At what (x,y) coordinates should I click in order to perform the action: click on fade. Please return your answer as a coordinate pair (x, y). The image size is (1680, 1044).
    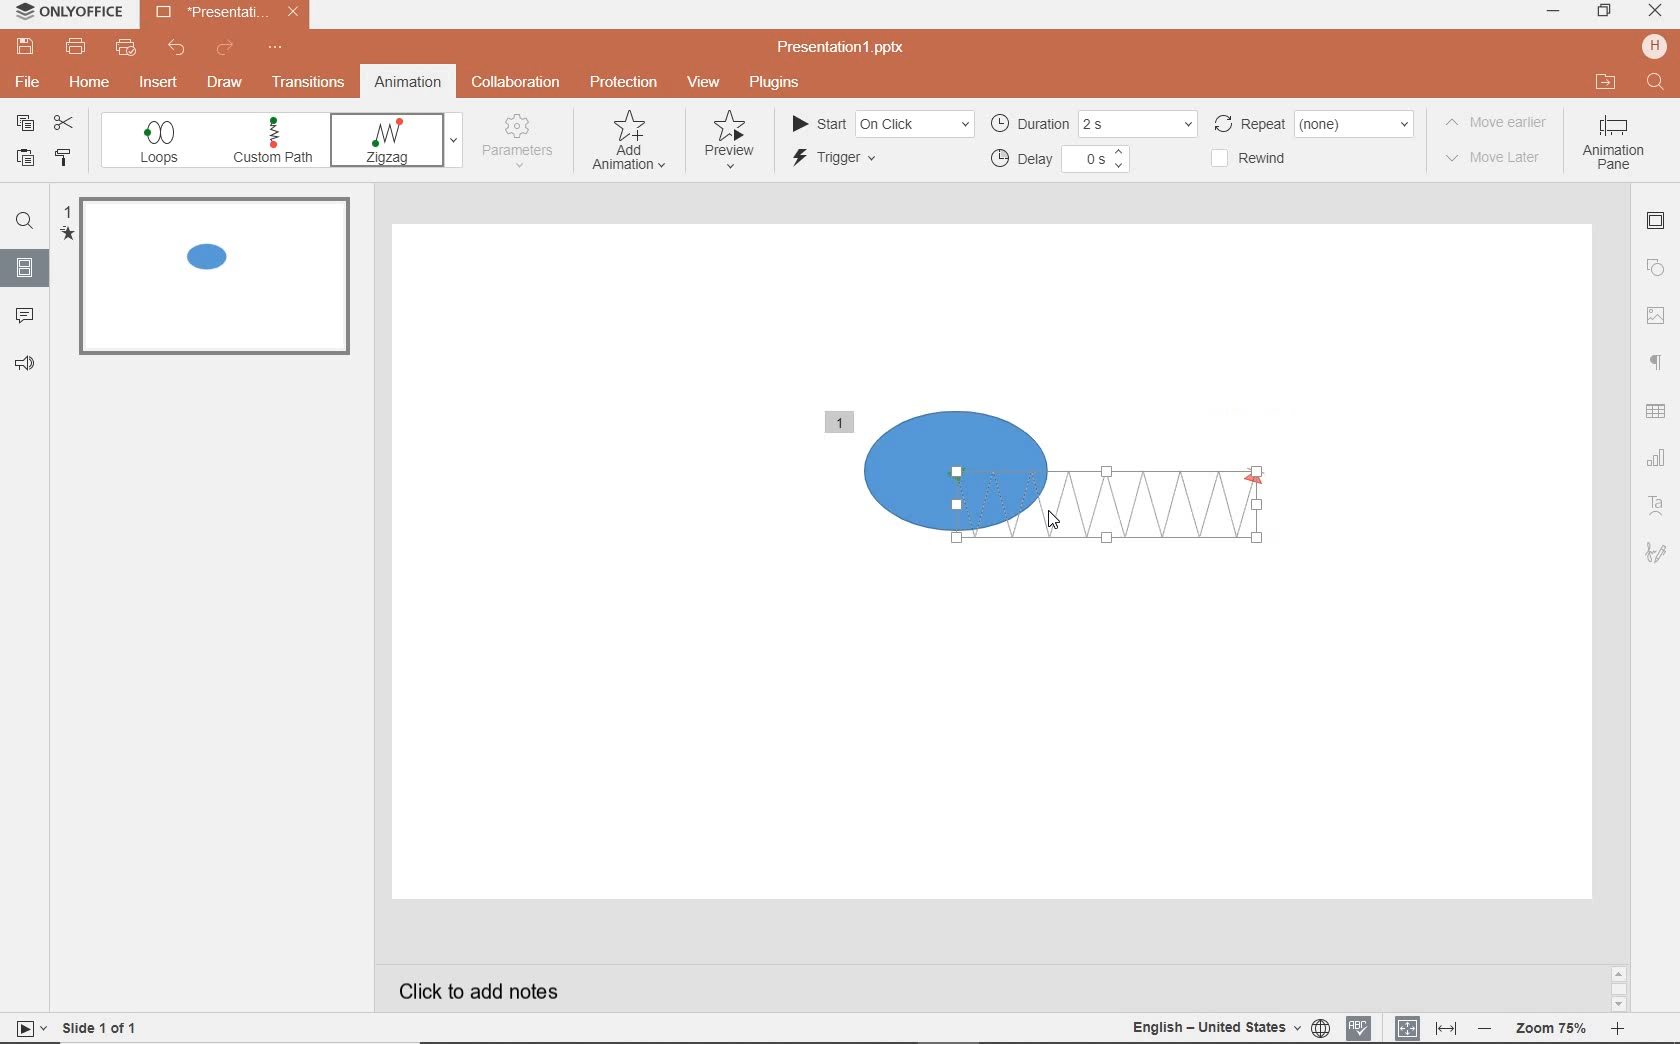
    Looking at the image, I should click on (398, 142).